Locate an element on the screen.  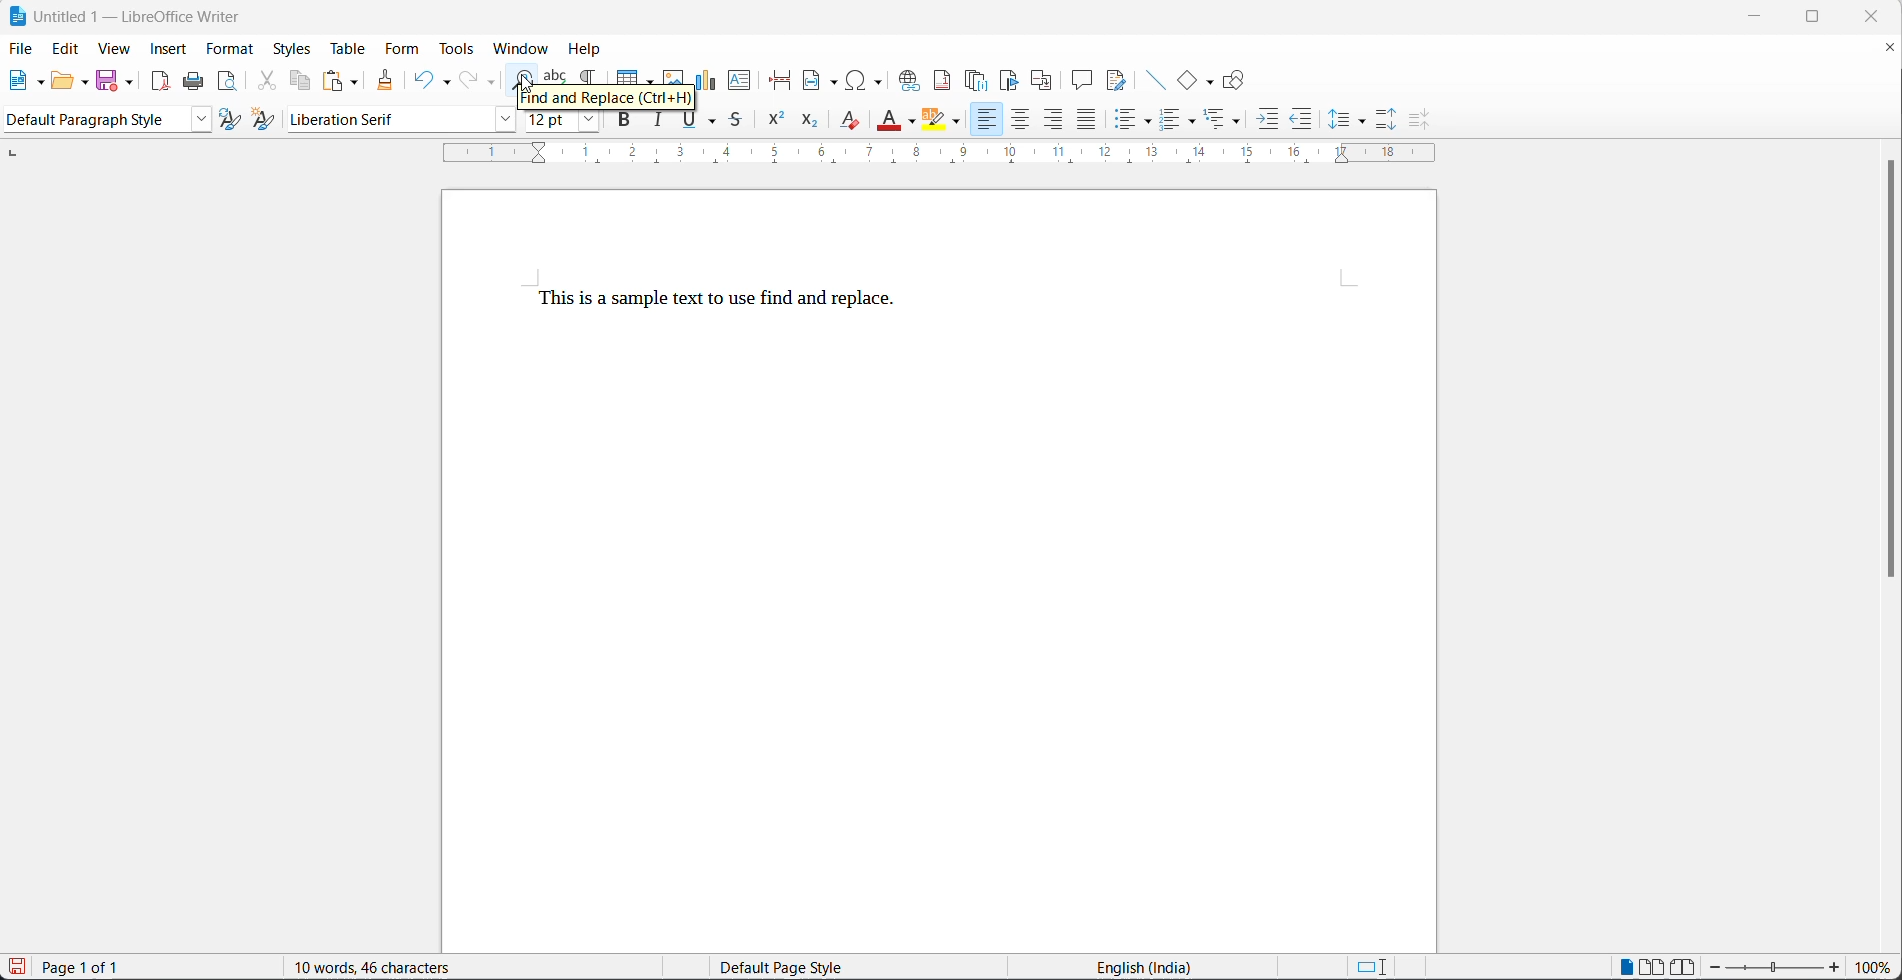
Page 1 of 1 is located at coordinates (87, 967).